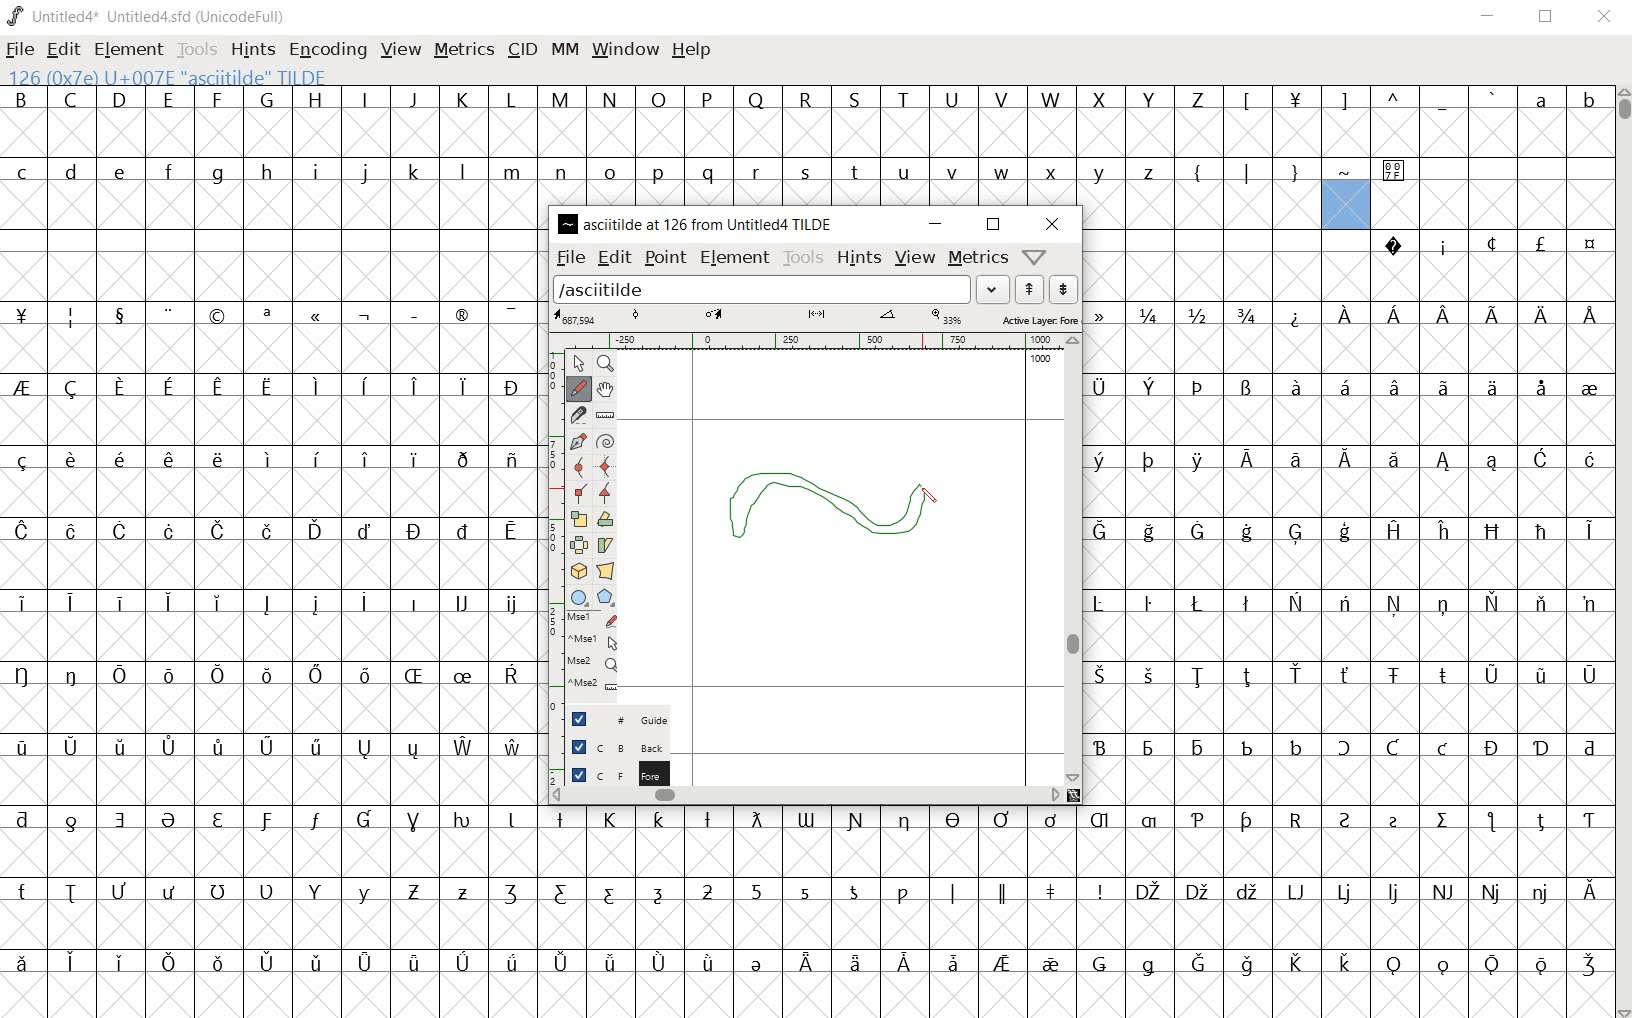 The image size is (1632, 1018). I want to click on scroll by hand, so click(606, 390).